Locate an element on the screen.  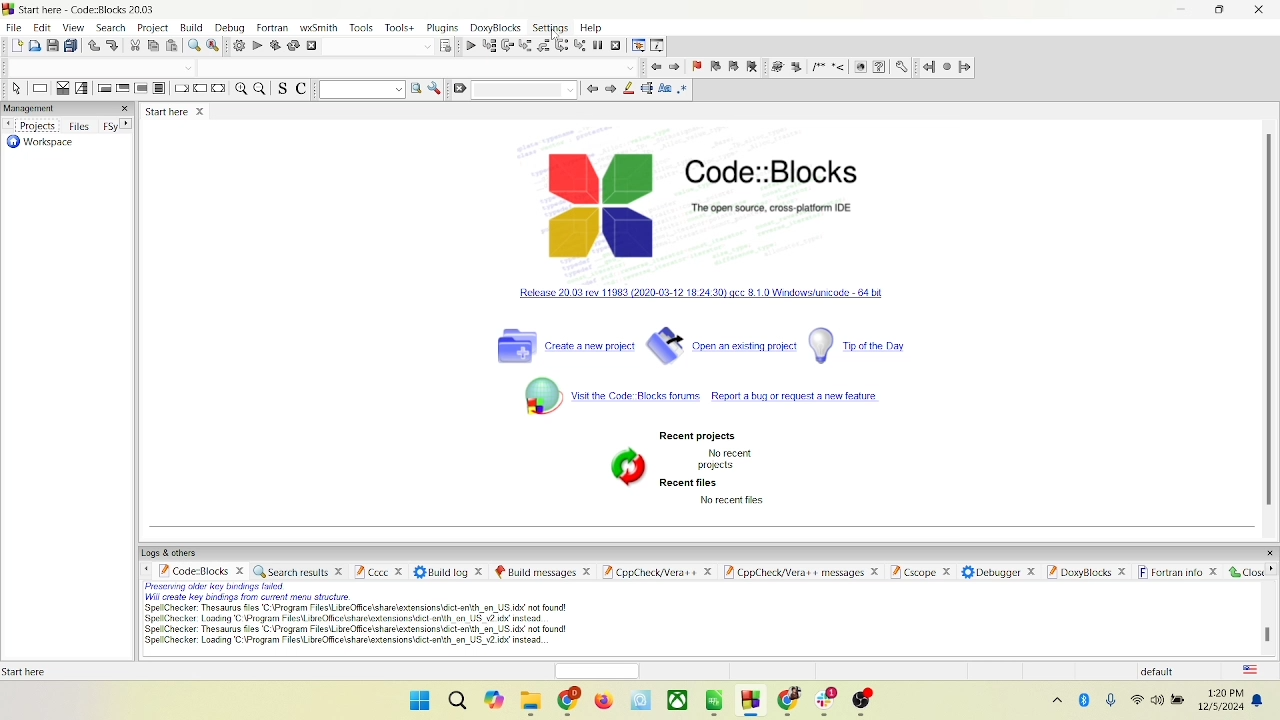
go back is located at coordinates (591, 91).